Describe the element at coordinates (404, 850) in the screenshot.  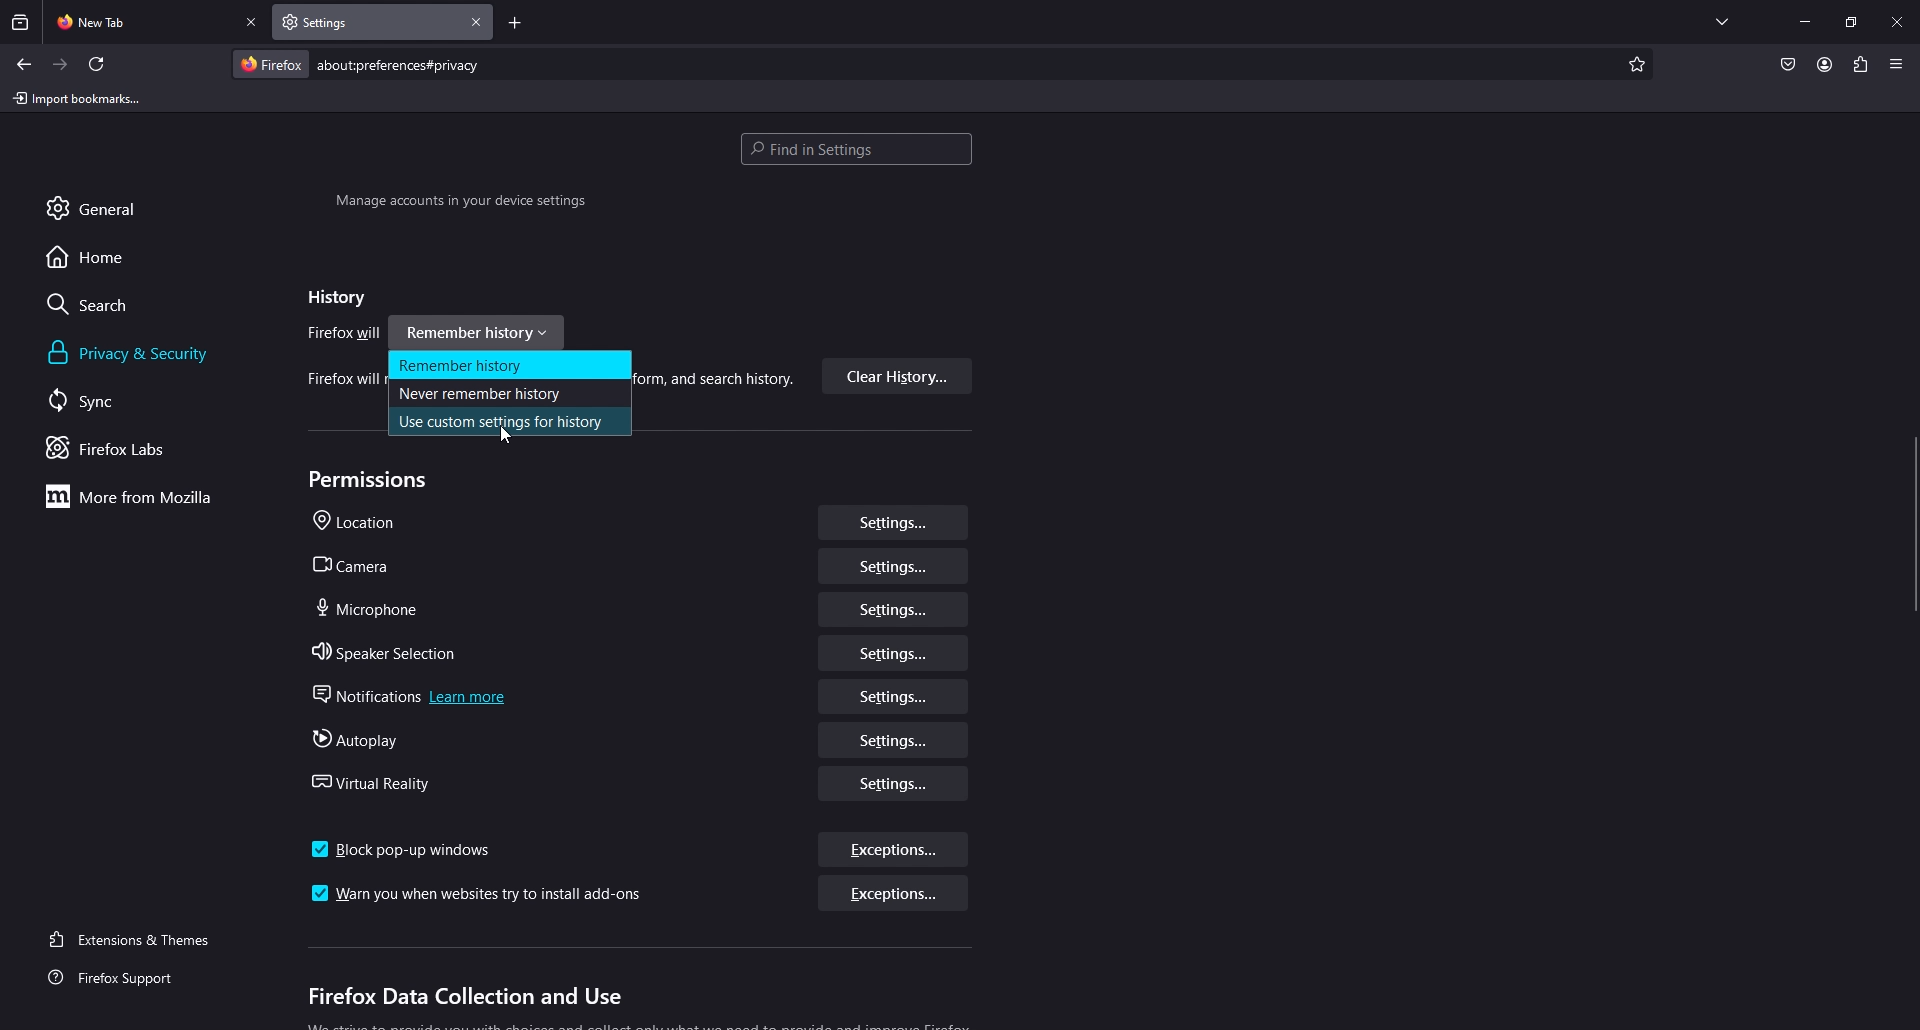
I see `block pop up window` at that location.